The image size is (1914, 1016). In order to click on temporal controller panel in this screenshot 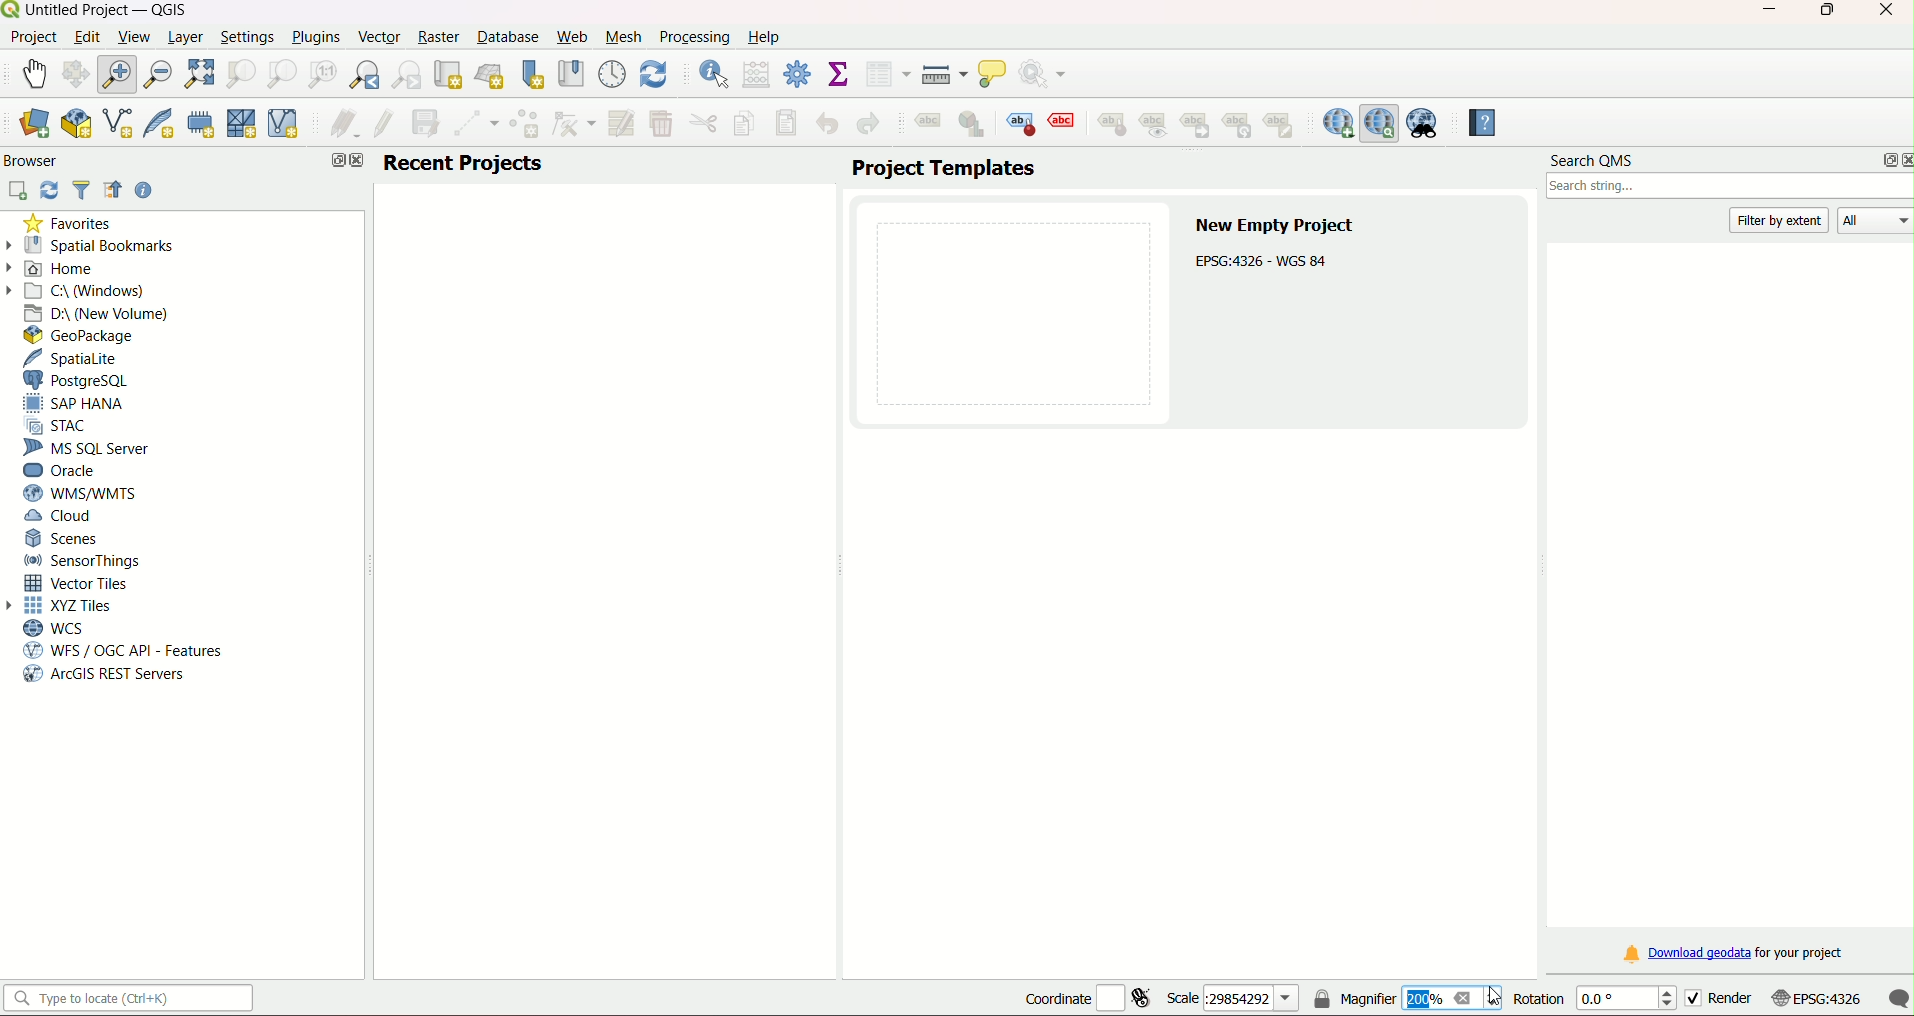, I will do `click(612, 73)`.